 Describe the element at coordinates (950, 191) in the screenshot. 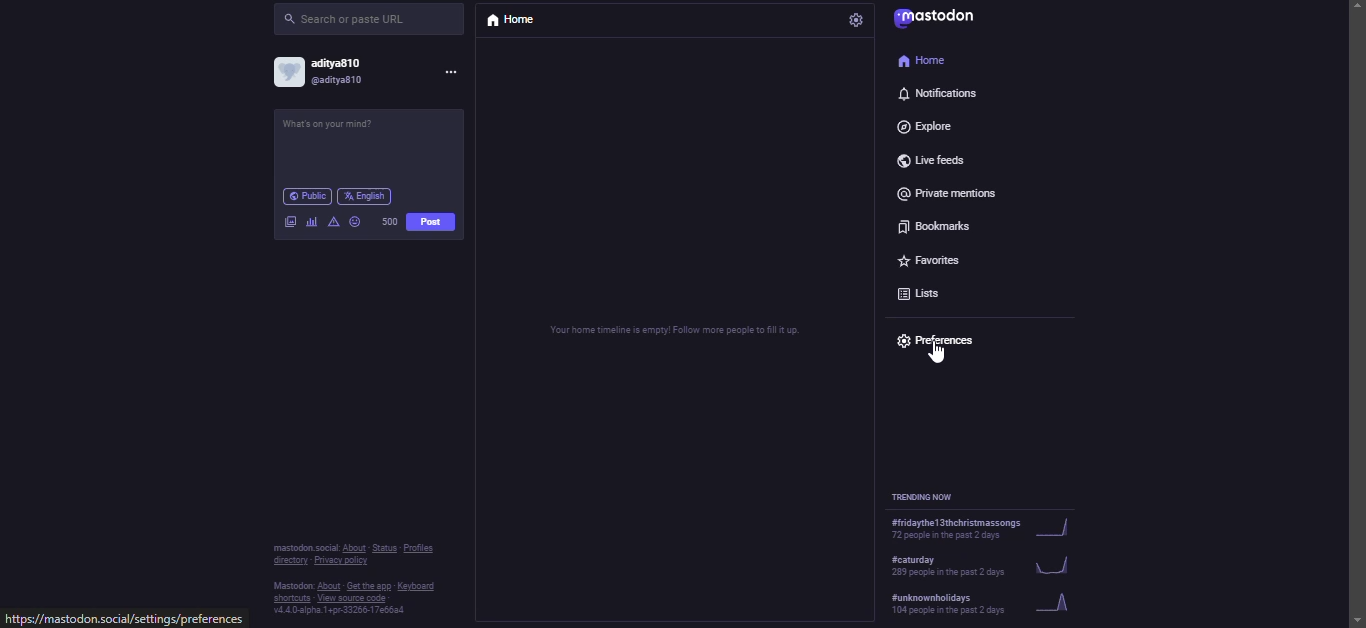

I see `private mentions` at that location.